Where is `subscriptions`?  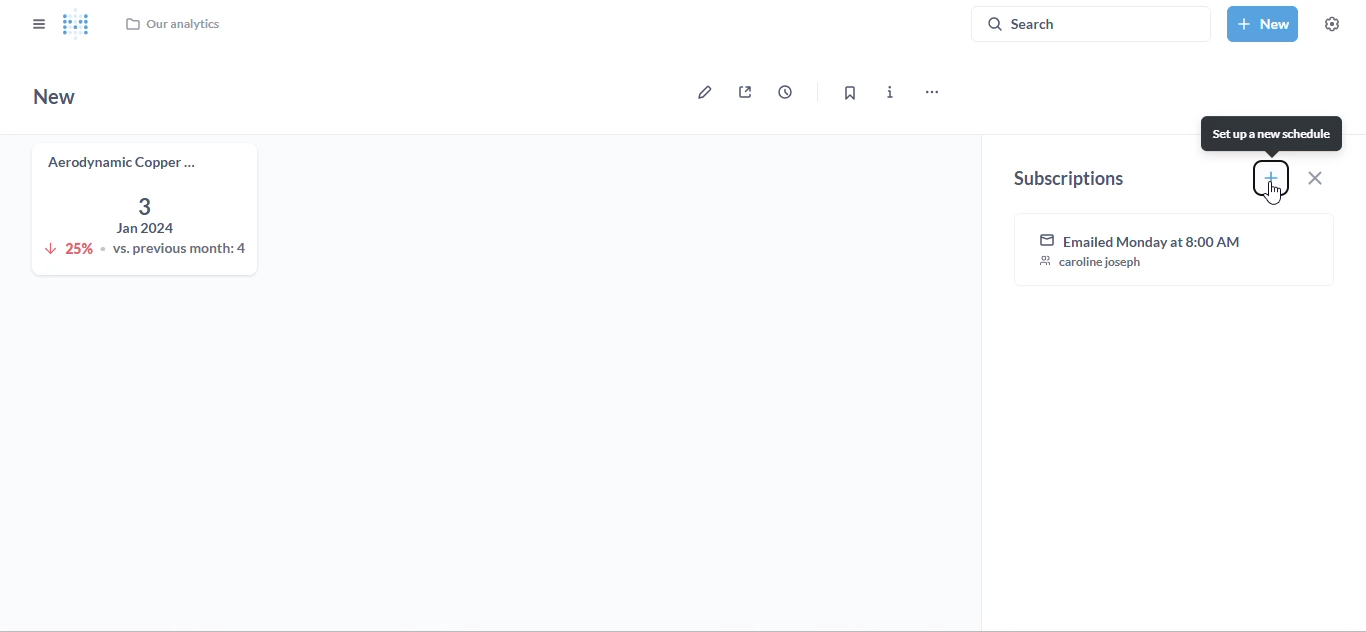
subscriptions is located at coordinates (1066, 179).